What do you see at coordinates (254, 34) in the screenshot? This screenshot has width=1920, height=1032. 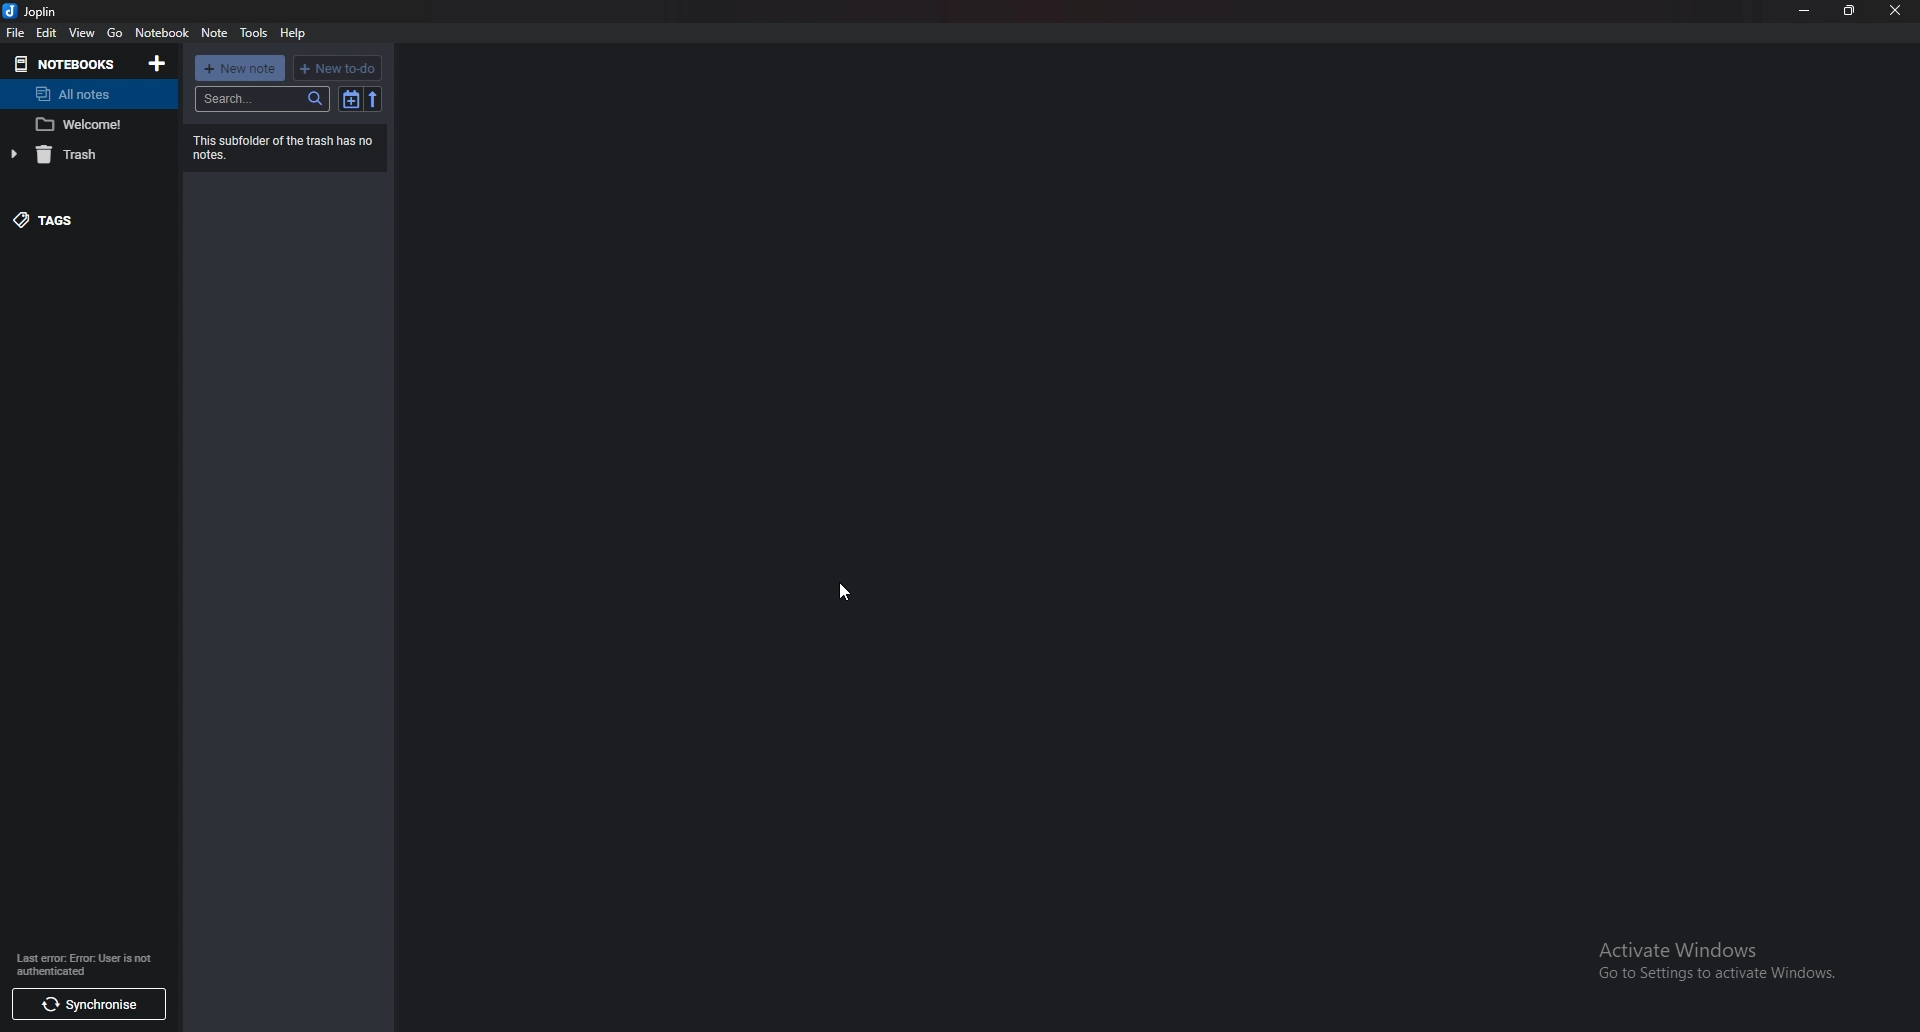 I see `tools` at bounding box center [254, 34].